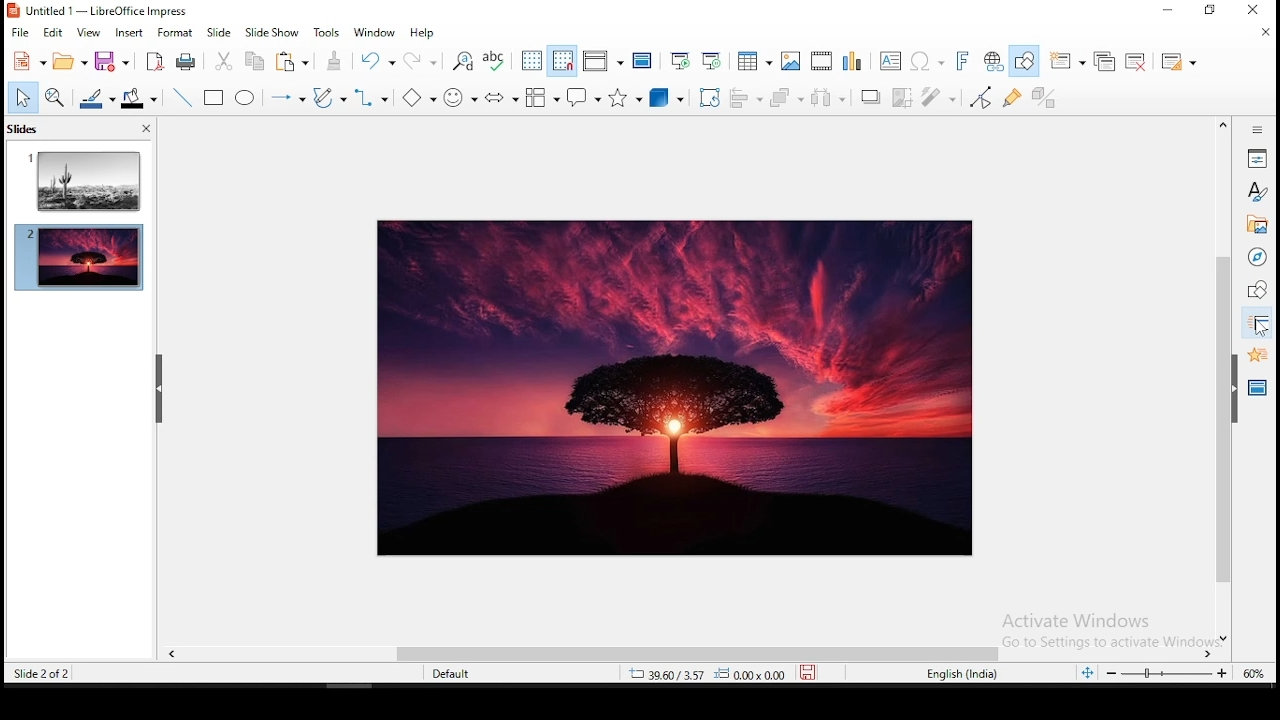 Image resolution: width=1280 pixels, height=720 pixels. Describe the element at coordinates (961, 672) in the screenshot. I see `english (india)` at that location.